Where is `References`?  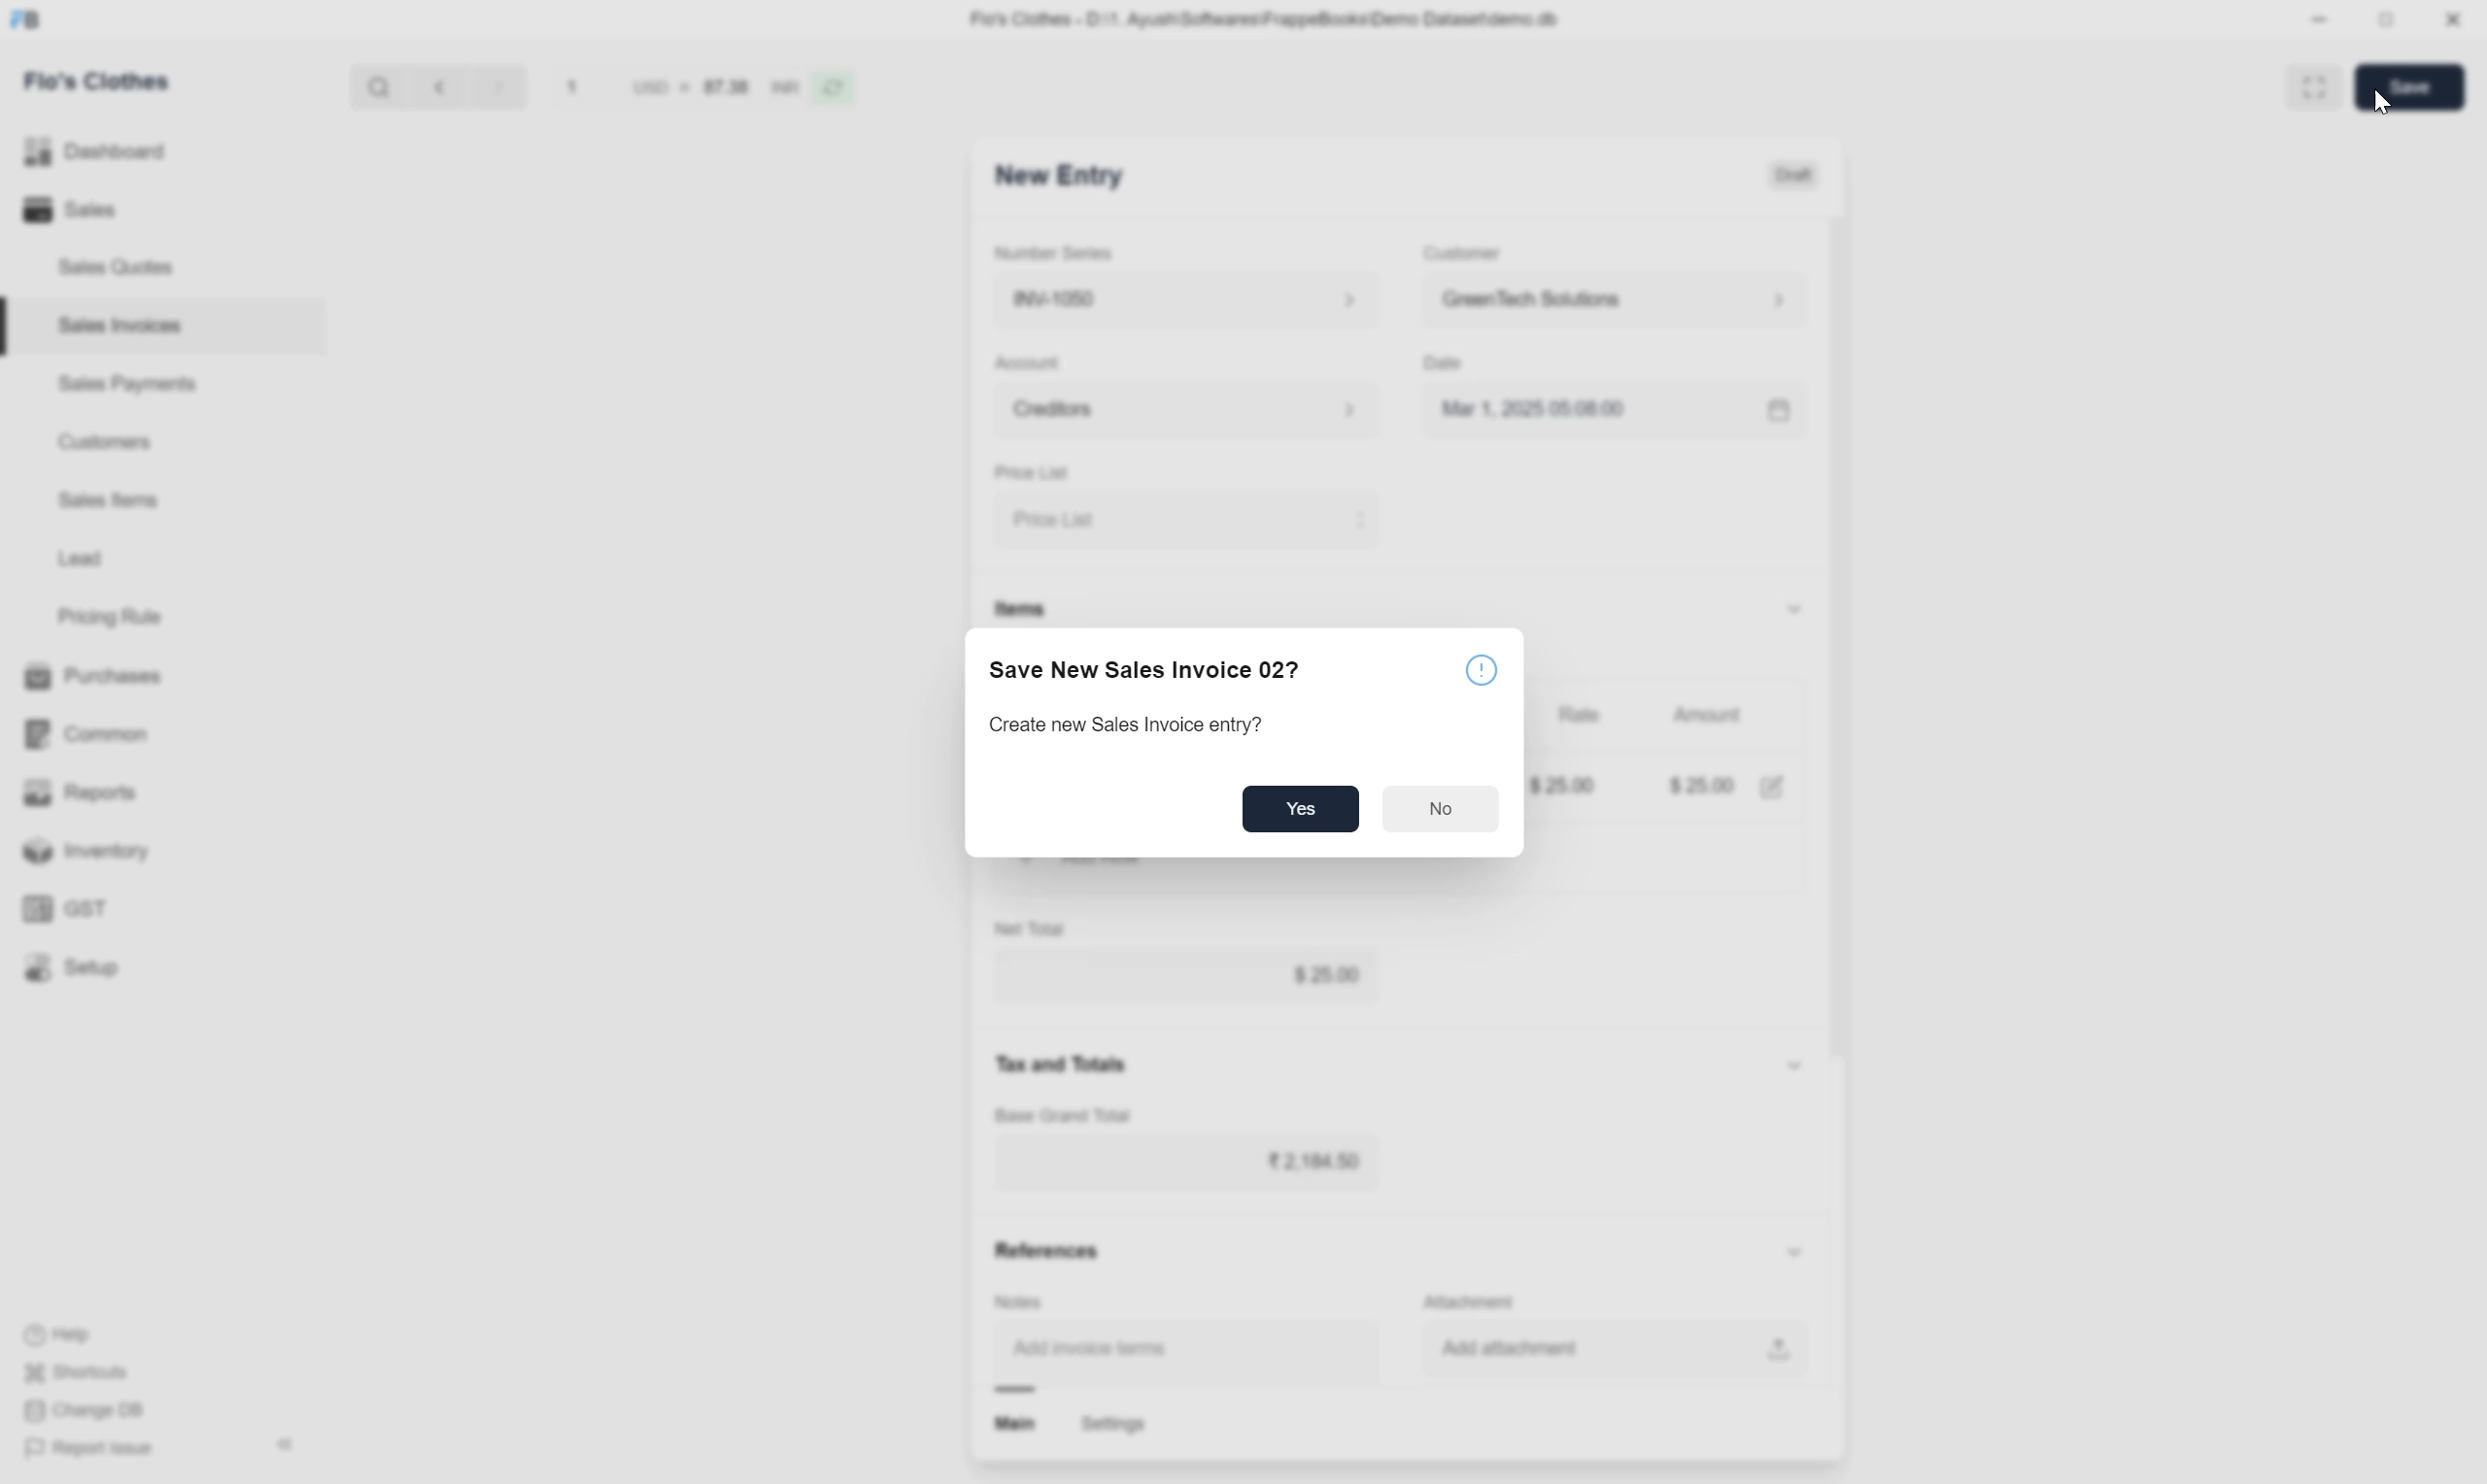 References is located at coordinates (1045, 1254).